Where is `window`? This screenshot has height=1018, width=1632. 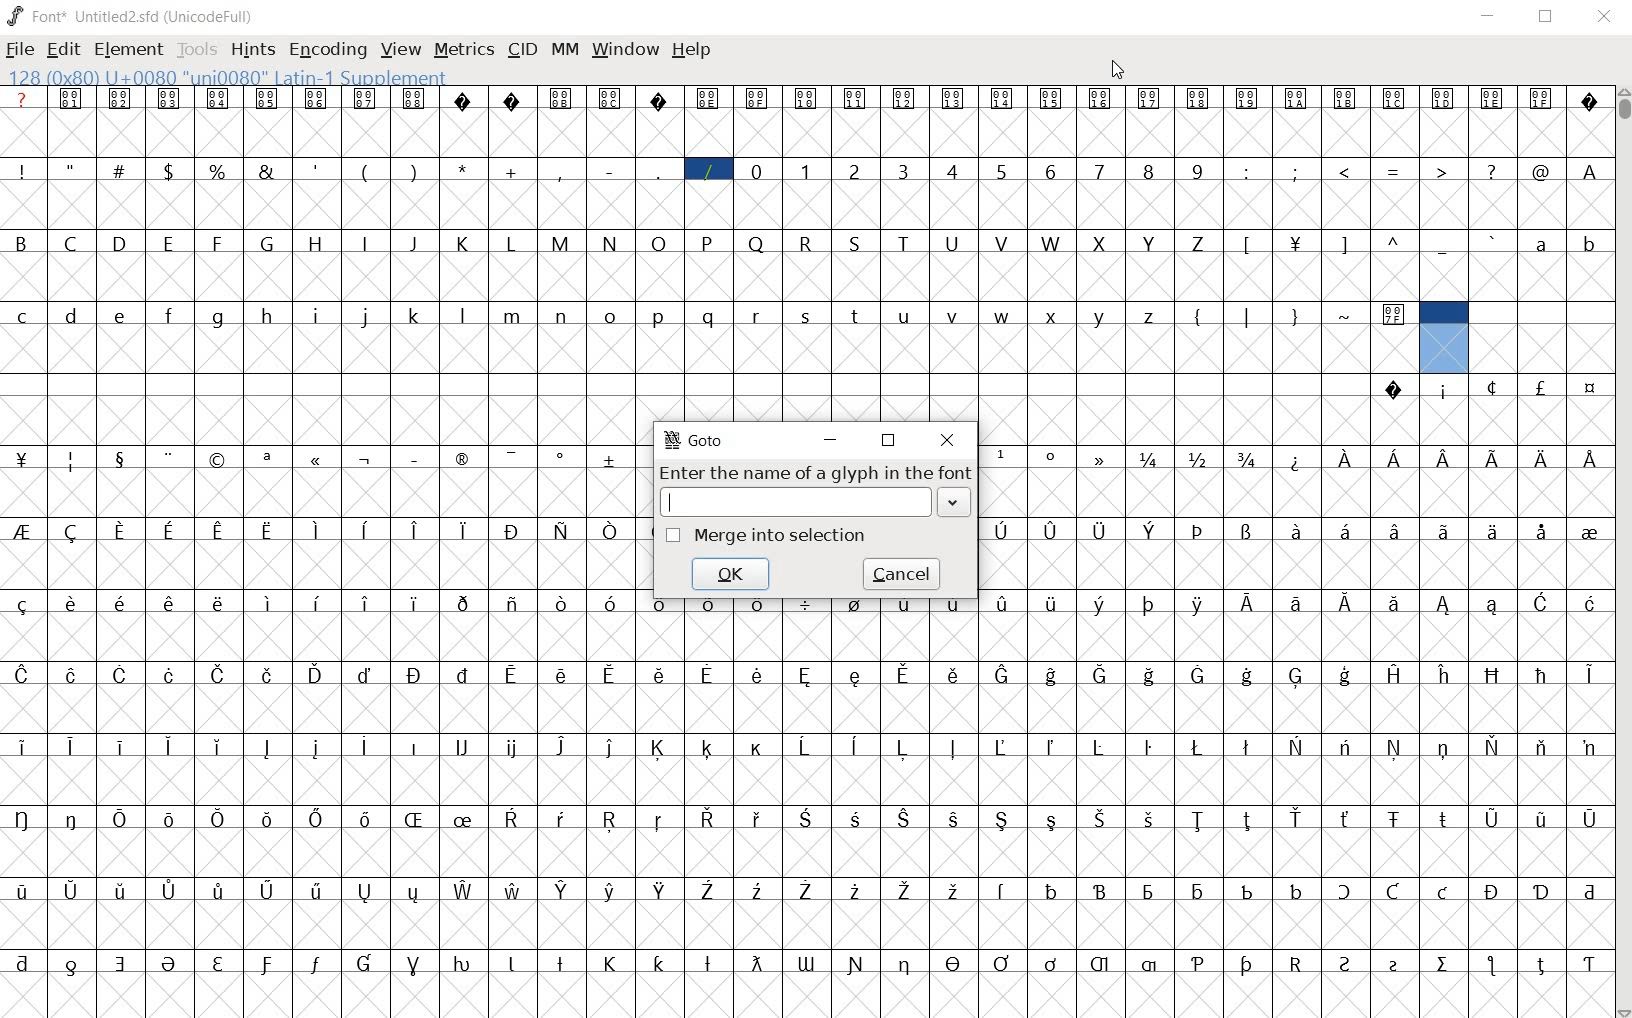 window is located at coordinates (625, 50).